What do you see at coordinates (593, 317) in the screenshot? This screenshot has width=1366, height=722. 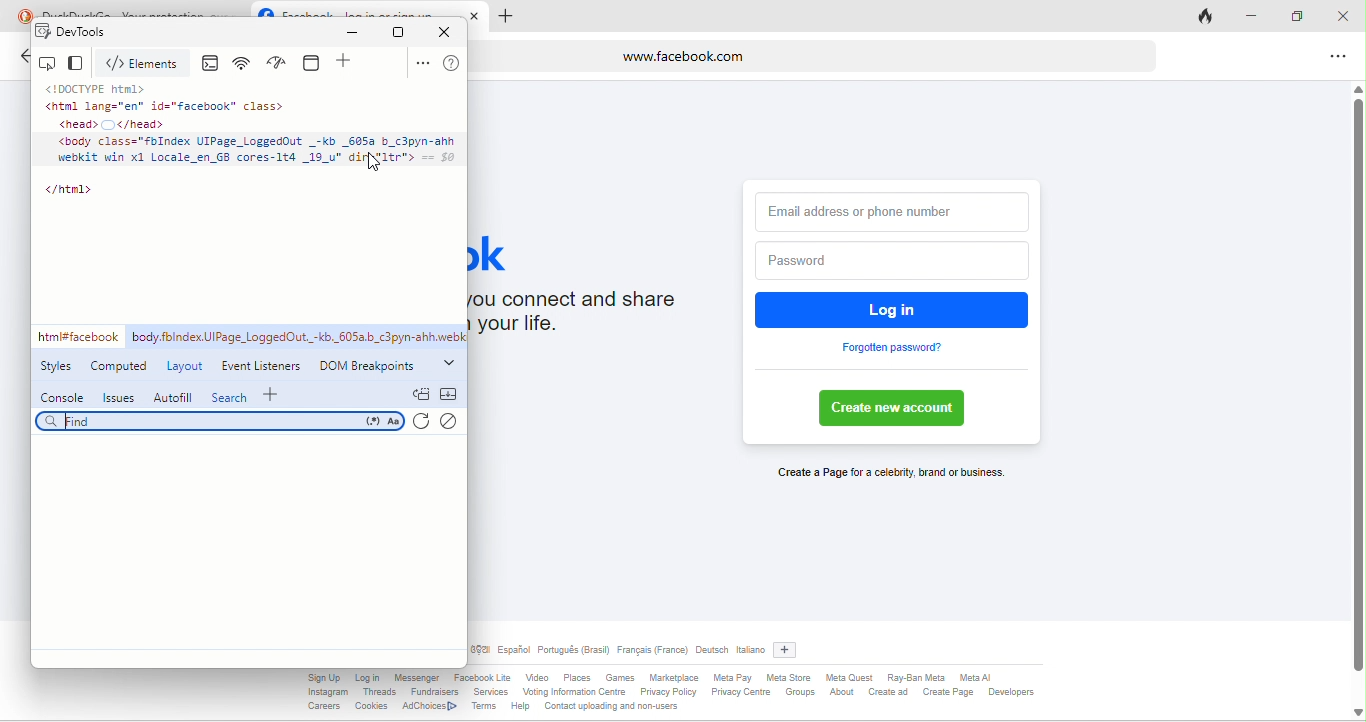 I see `Facebook helps you connect and share
with the people in your life.` at bounding box center [593, 317].